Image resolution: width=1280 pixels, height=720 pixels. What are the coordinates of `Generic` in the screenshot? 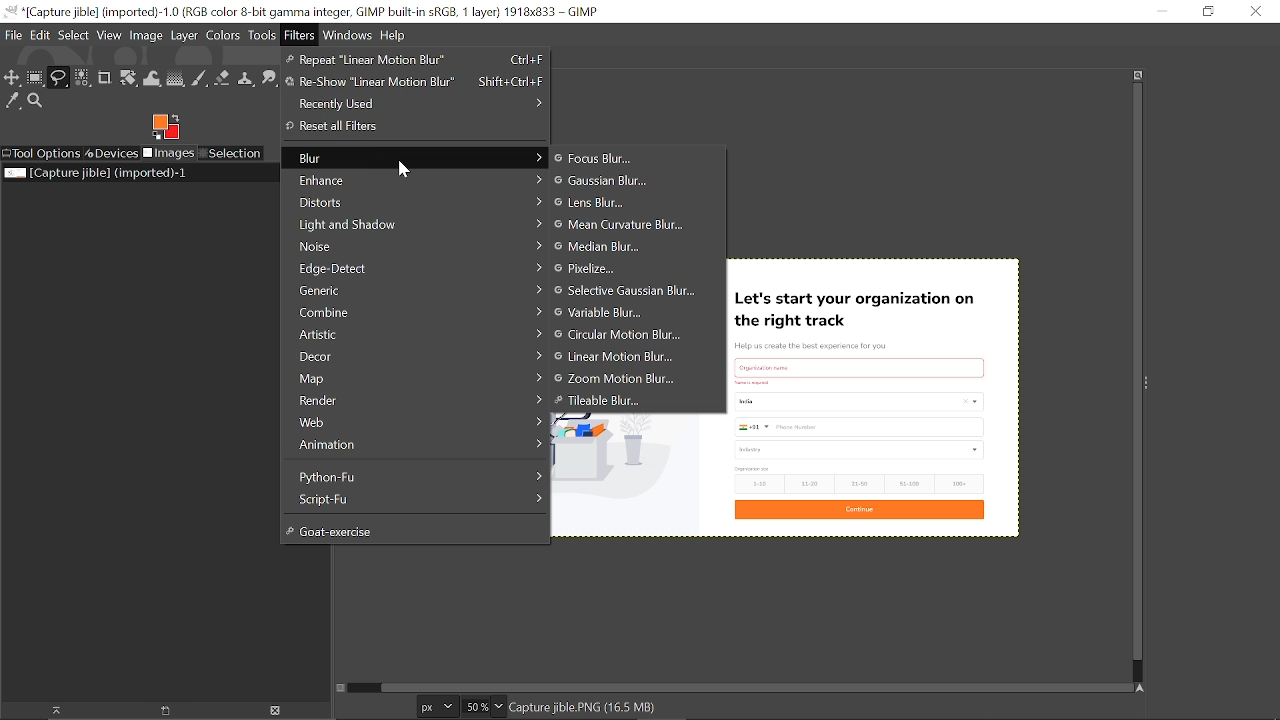 It's located at (412, 291).